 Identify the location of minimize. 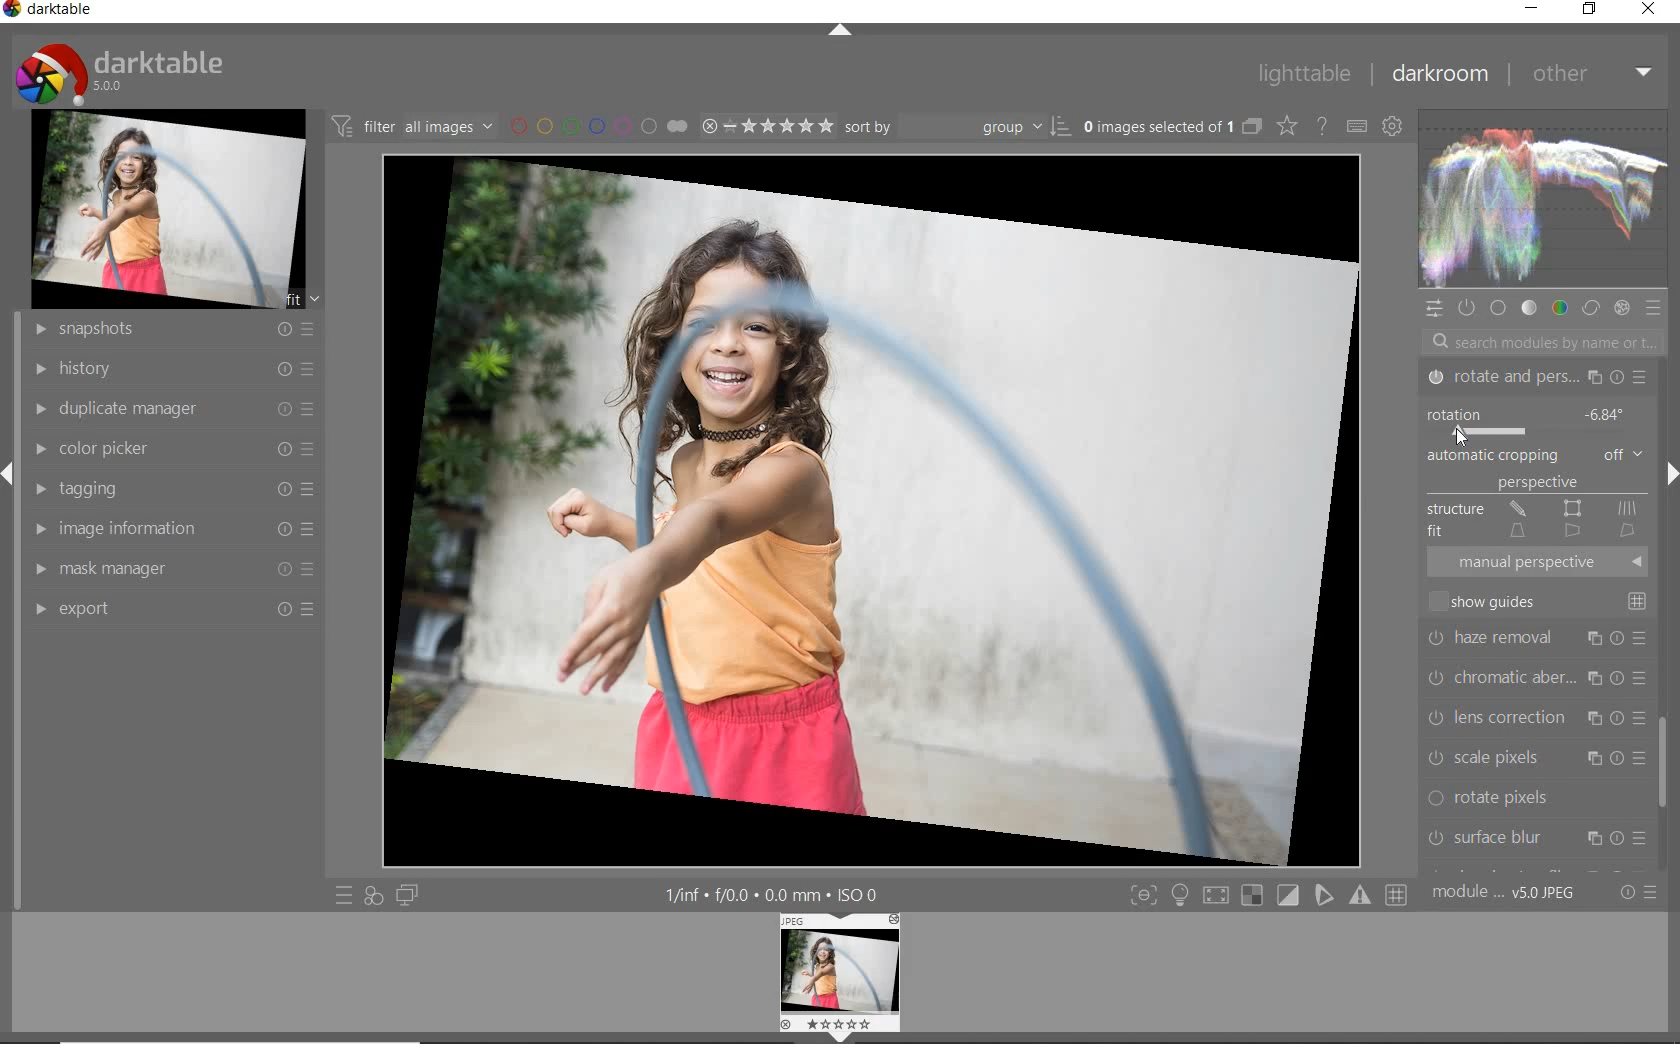
(1530, 9).